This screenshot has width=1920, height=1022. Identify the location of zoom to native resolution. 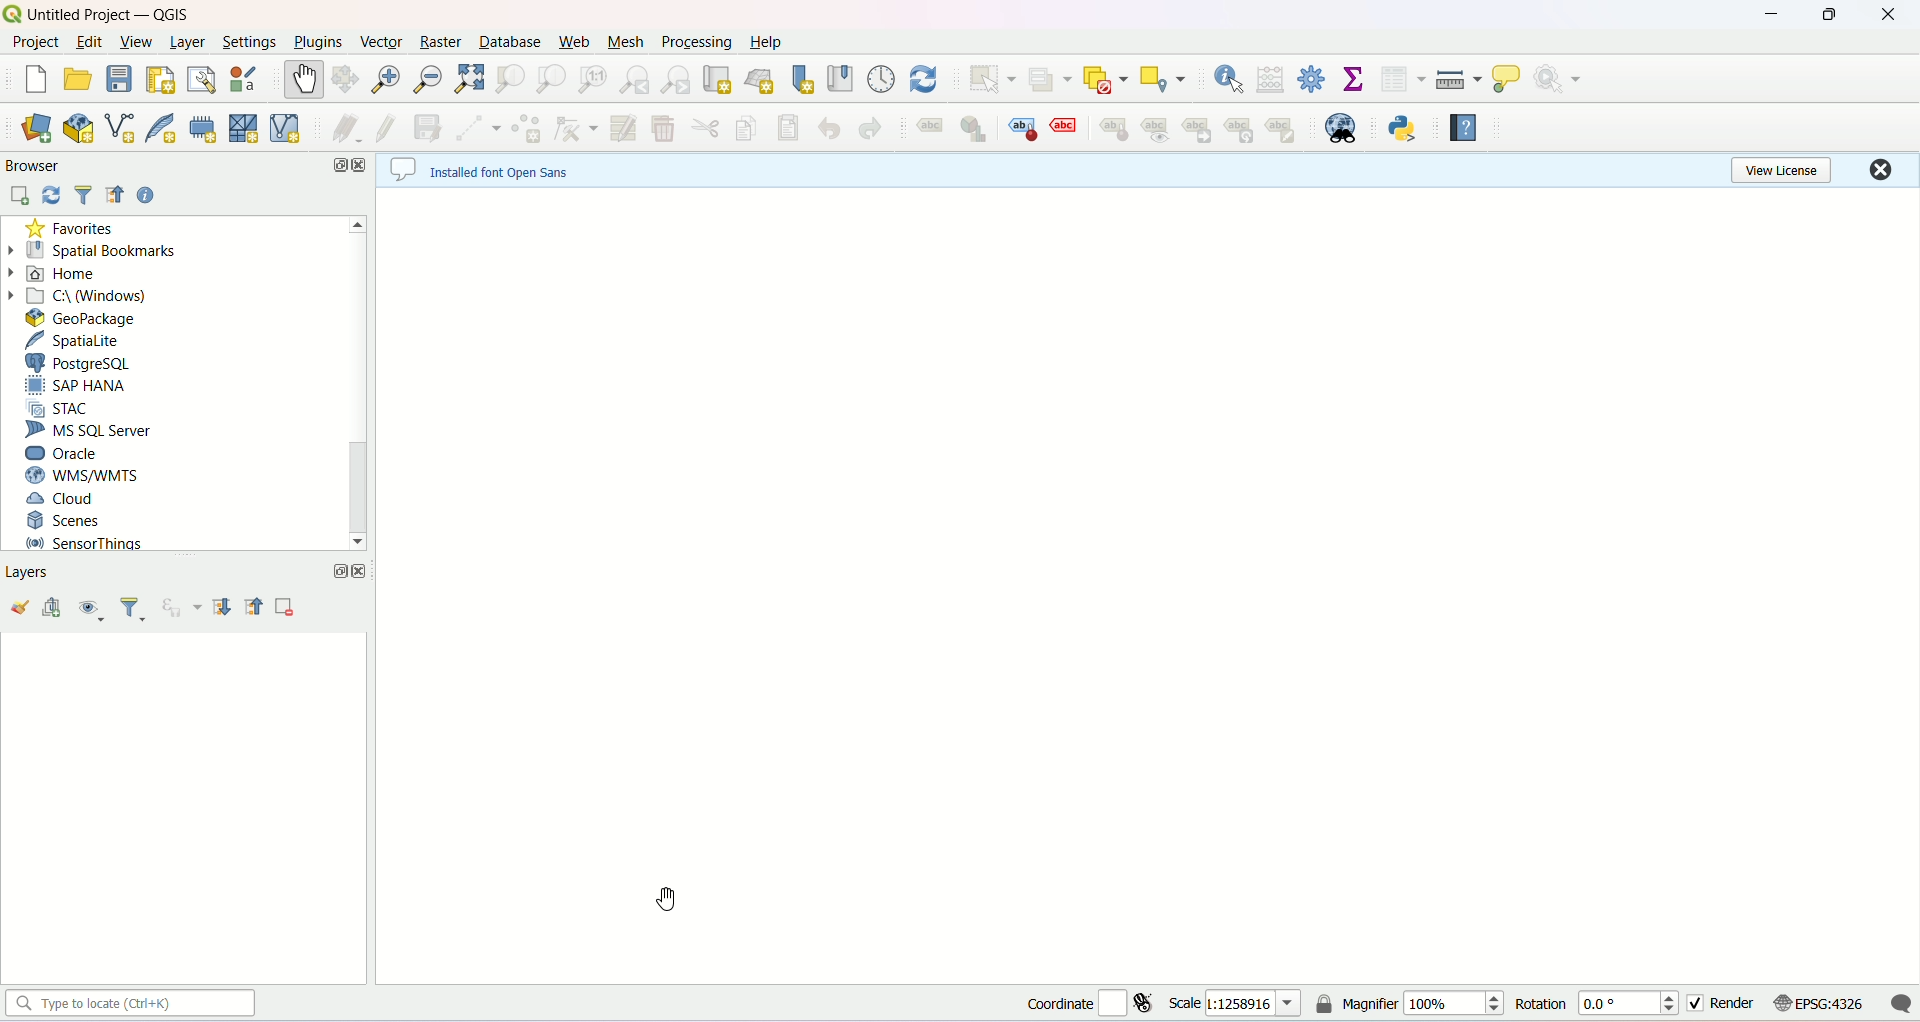
(595, 81).